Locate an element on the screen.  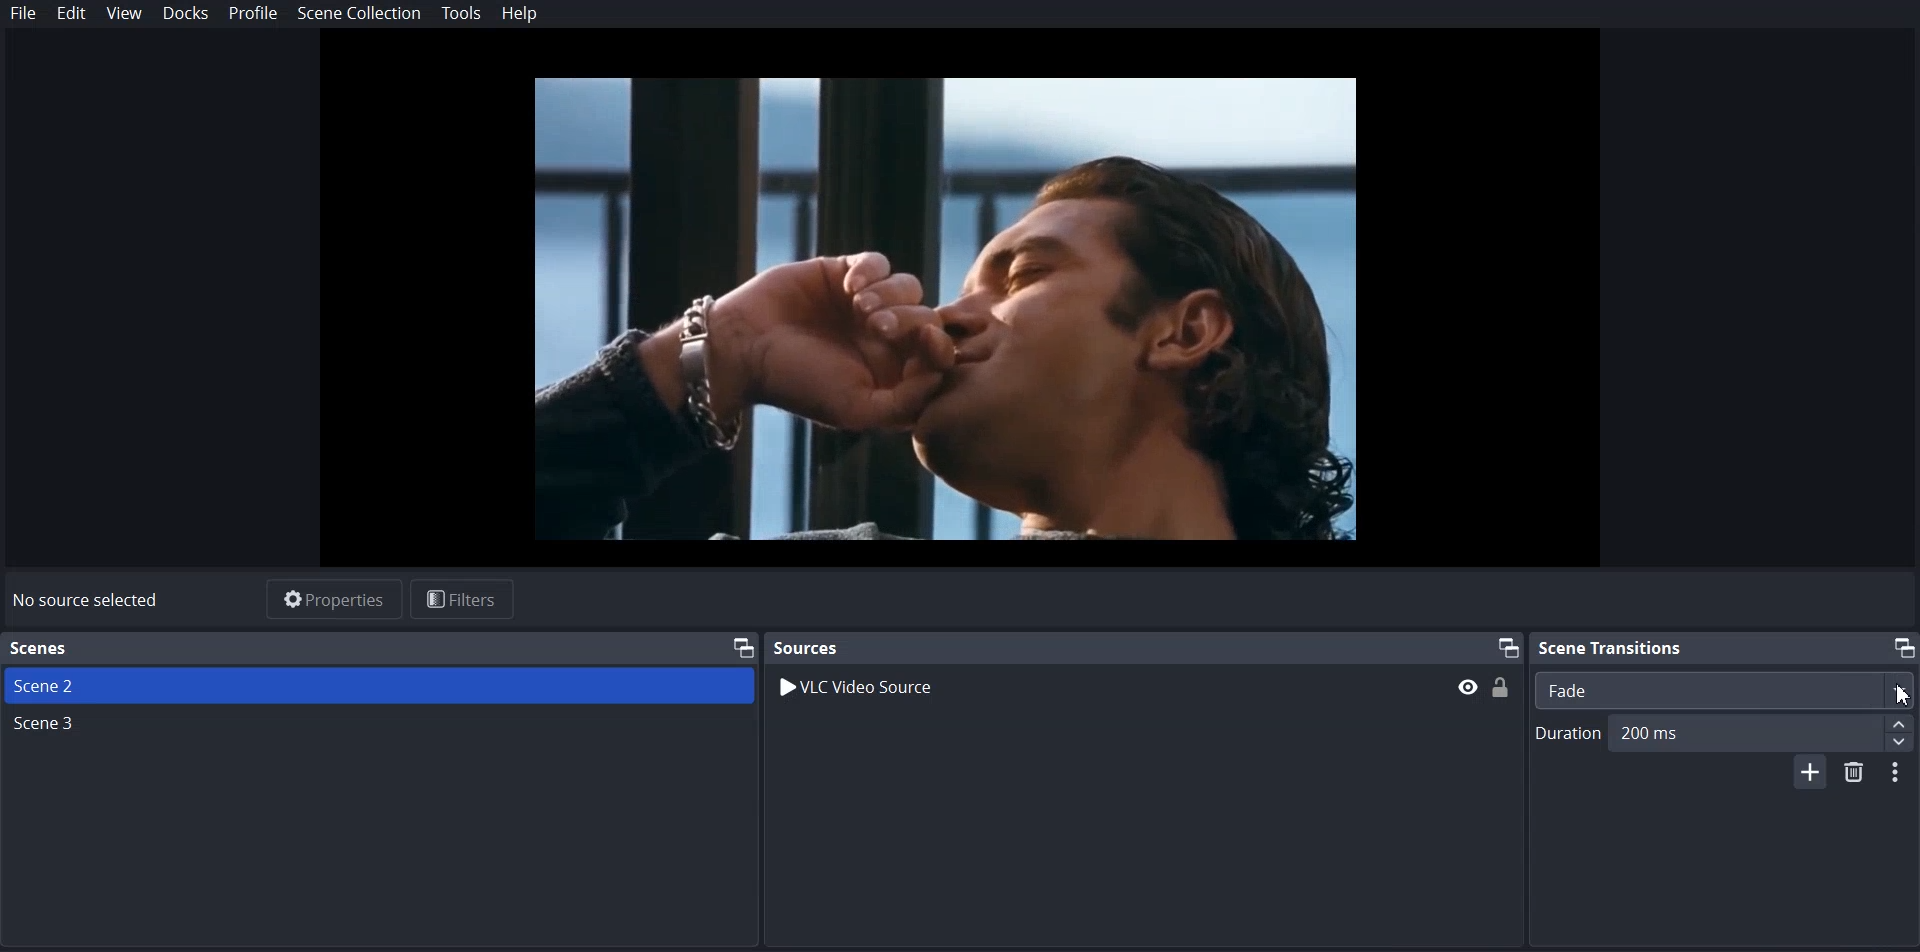
Tools is located at coordinates (462, 14).